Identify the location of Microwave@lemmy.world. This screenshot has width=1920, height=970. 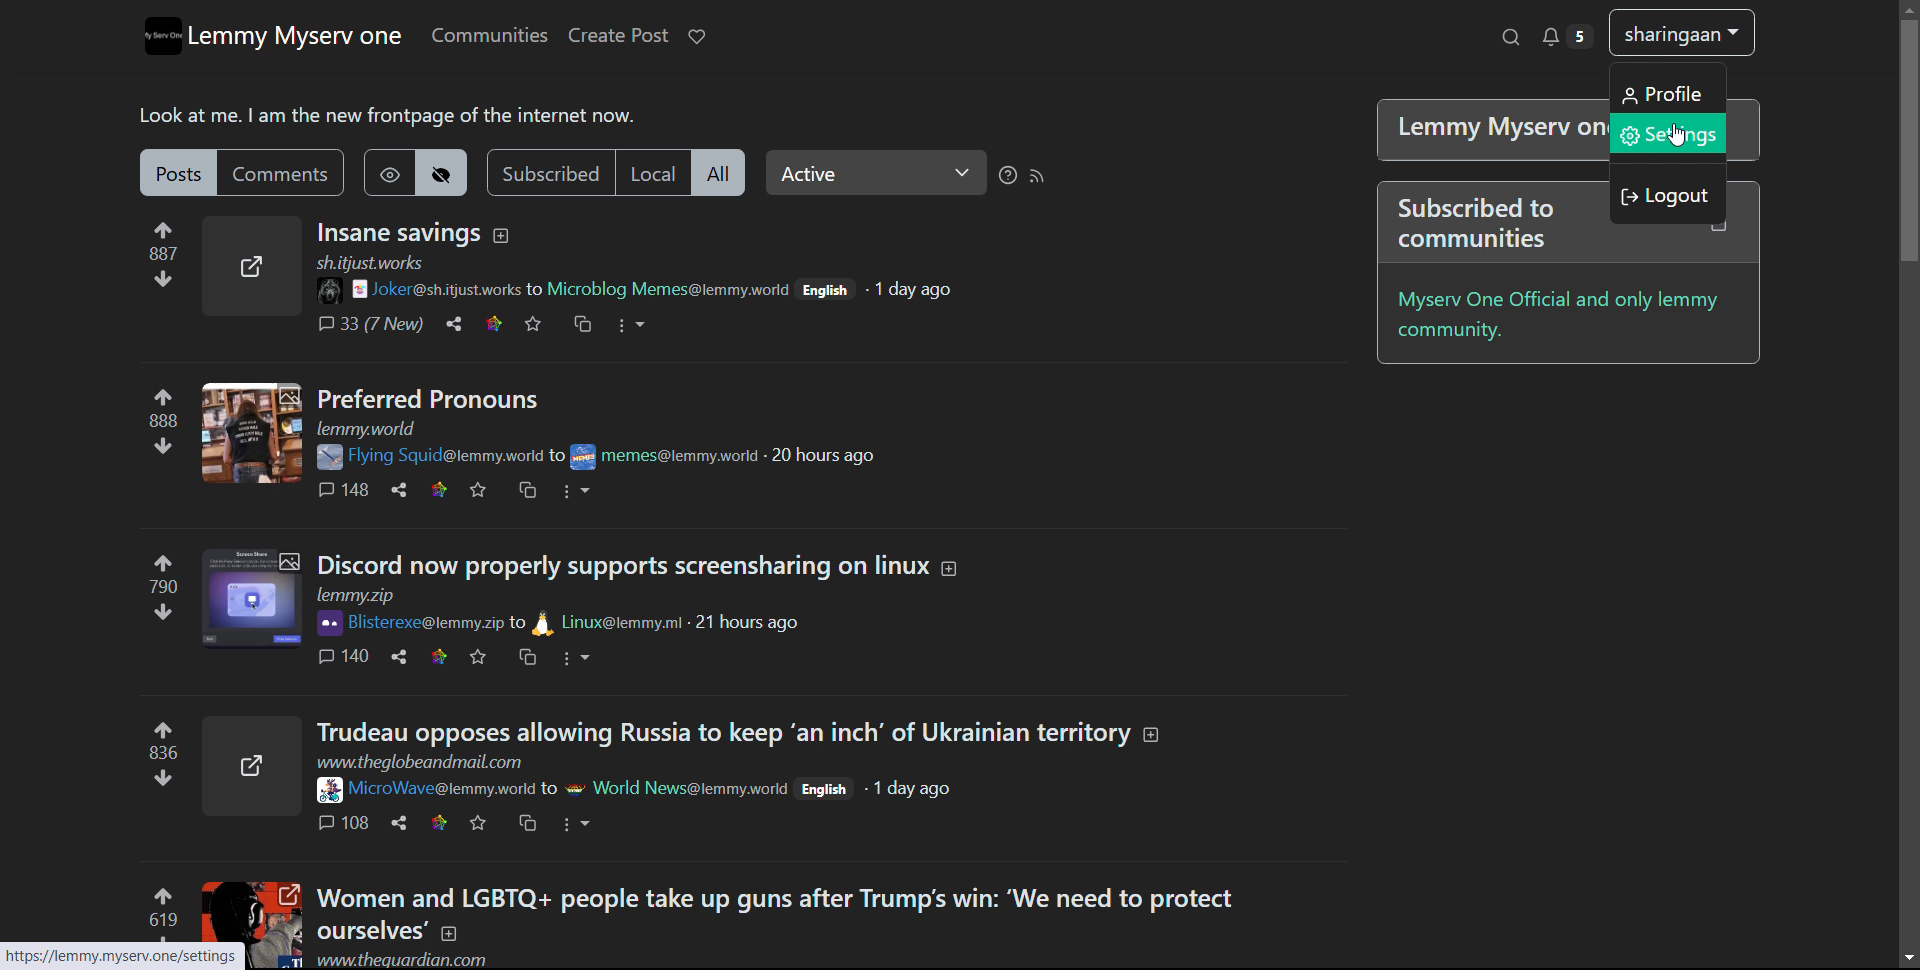
(426, 790).